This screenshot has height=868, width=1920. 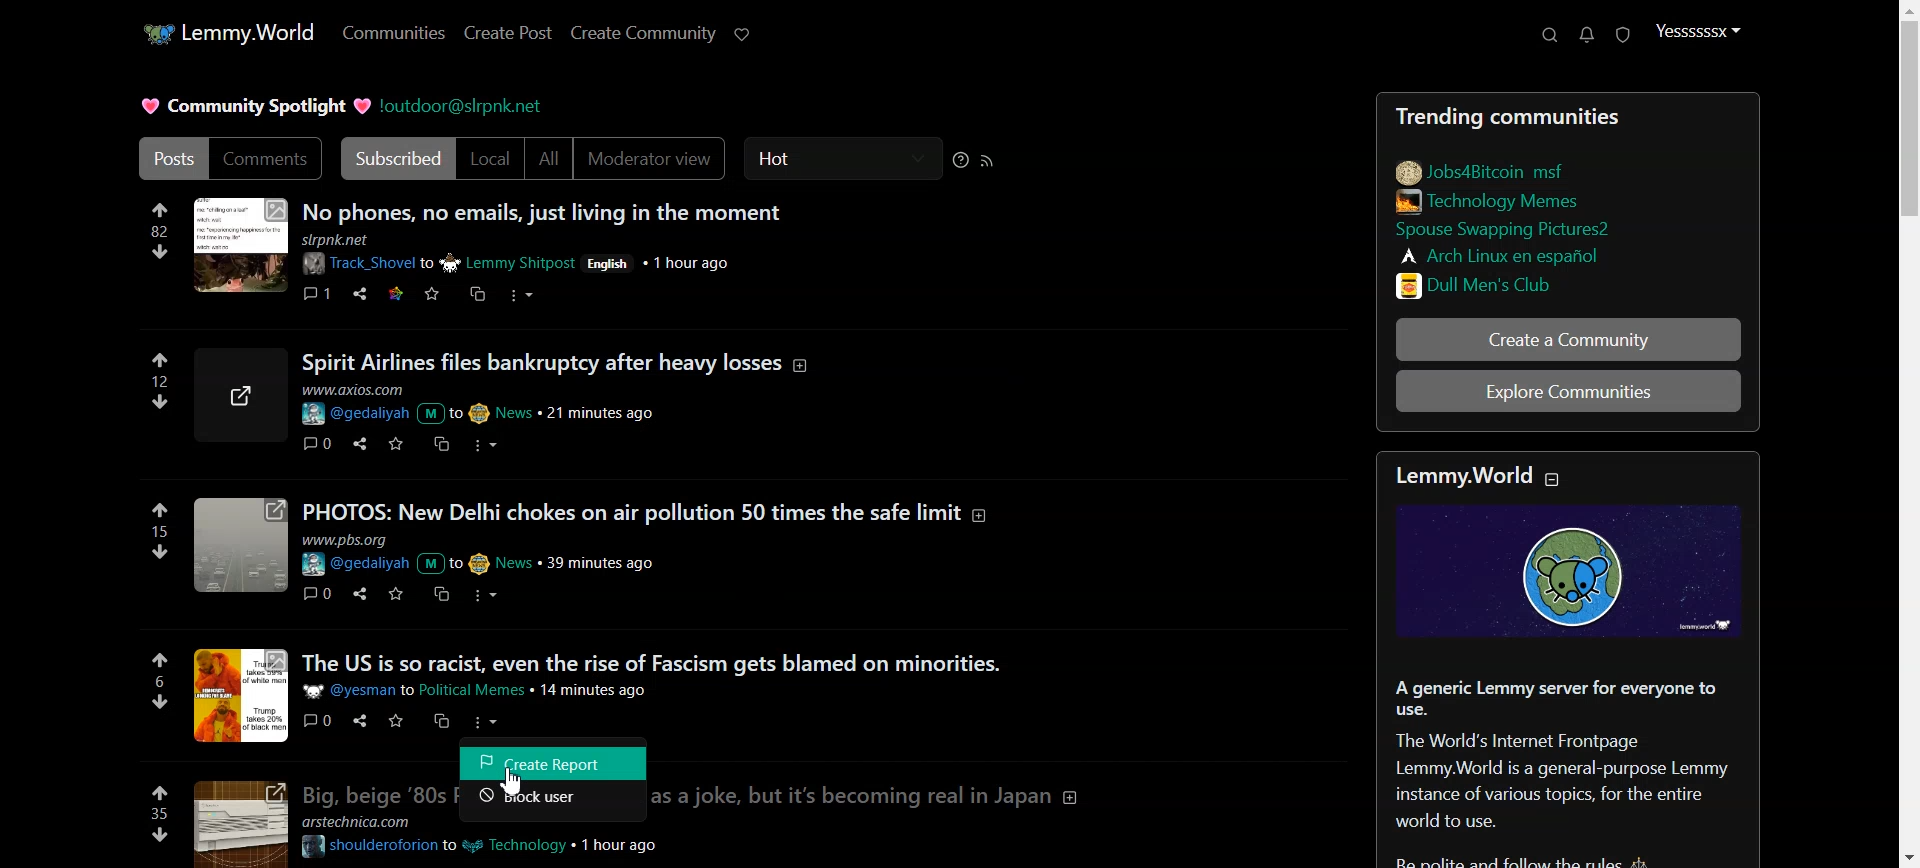 What do you see at coordinates (159, 231) in the screenshot?
I see `numbers` at bounding box center [159, 231].